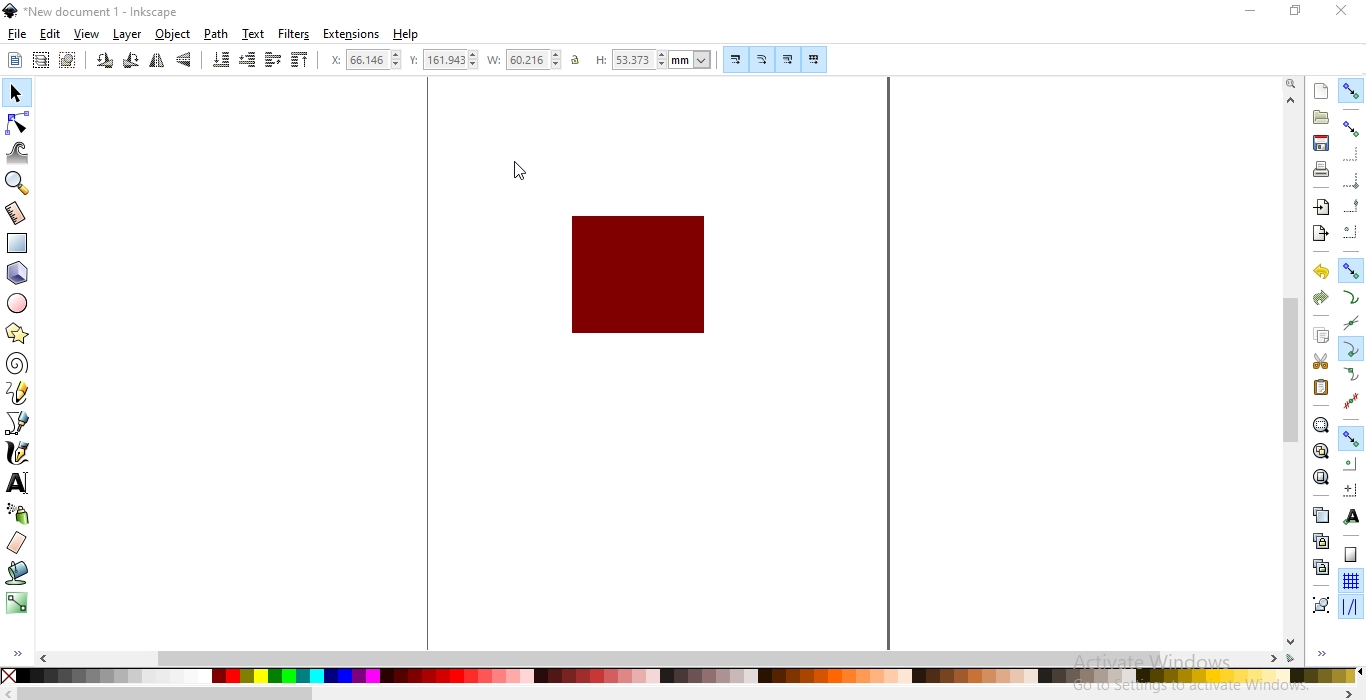  I want to click on mm, so click(692, 59).